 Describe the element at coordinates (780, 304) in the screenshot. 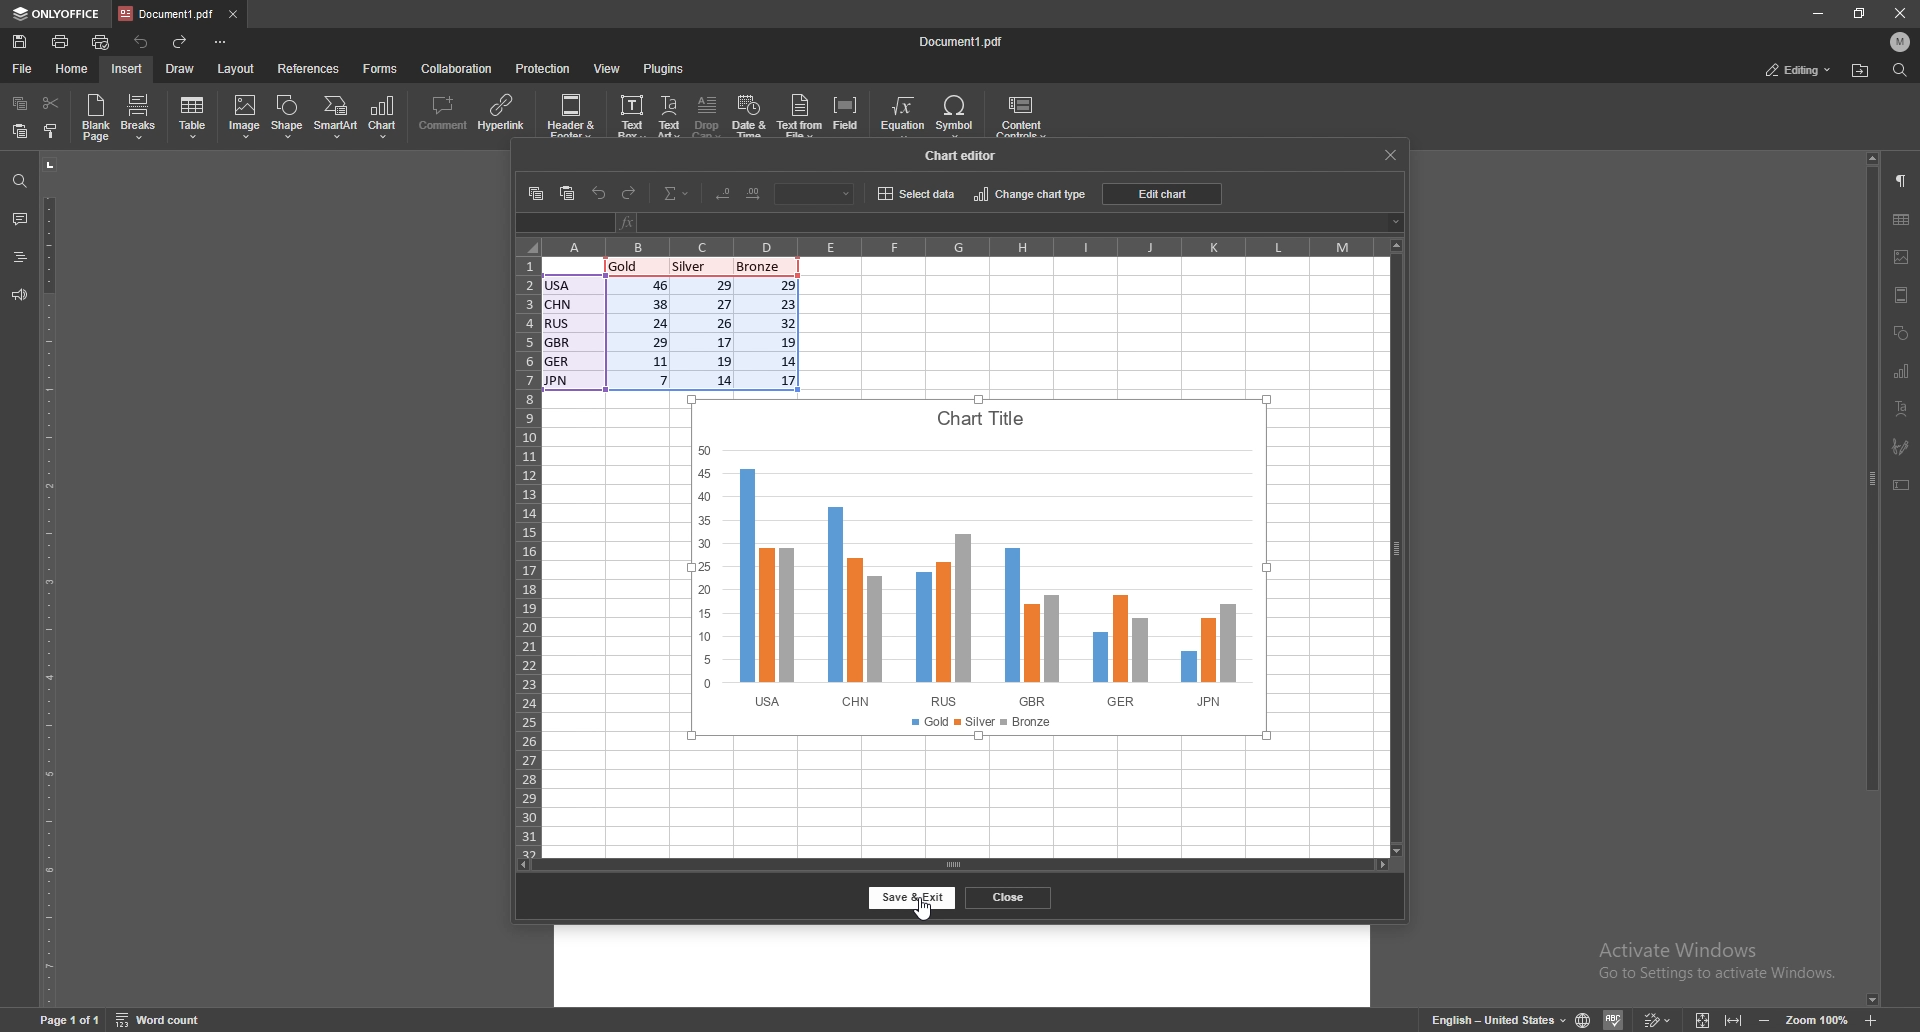

I see `23` at that location.